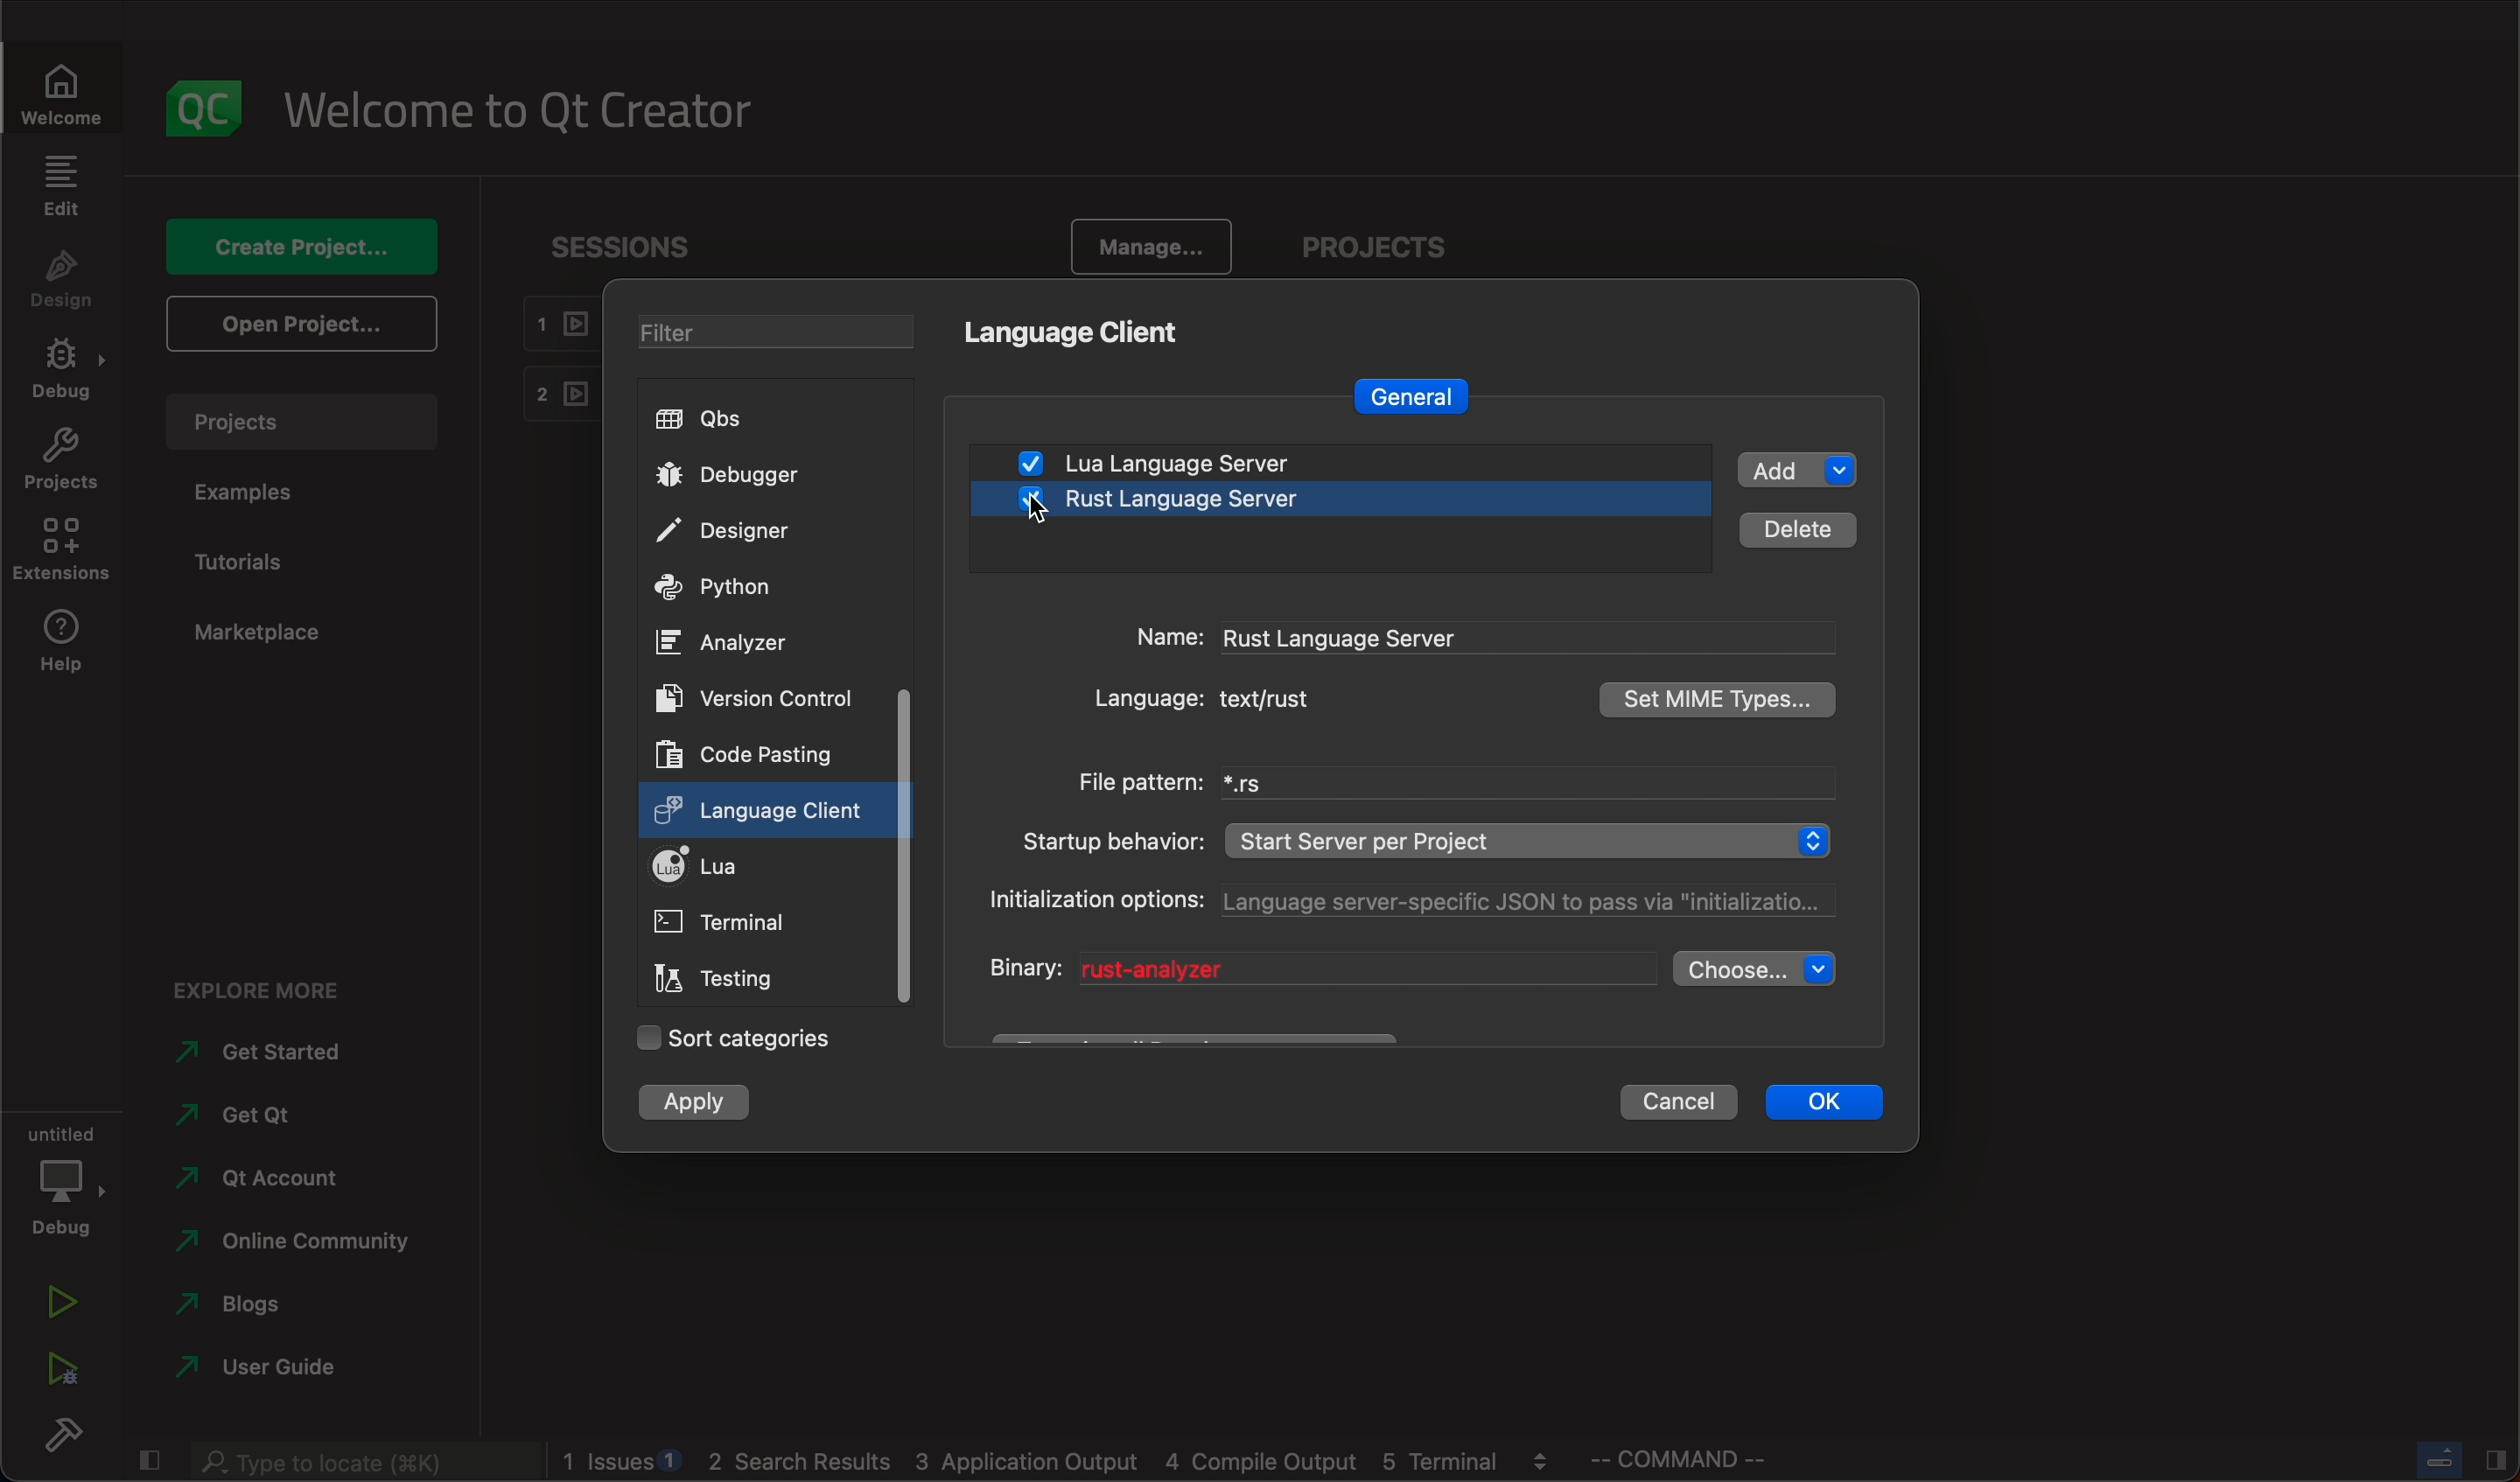 The height and width of the screenshot is (1482, 2520). What do you see at coordinates (1798, 532) in the screenshot?
I see `details` at bounding box center [1798, 532].